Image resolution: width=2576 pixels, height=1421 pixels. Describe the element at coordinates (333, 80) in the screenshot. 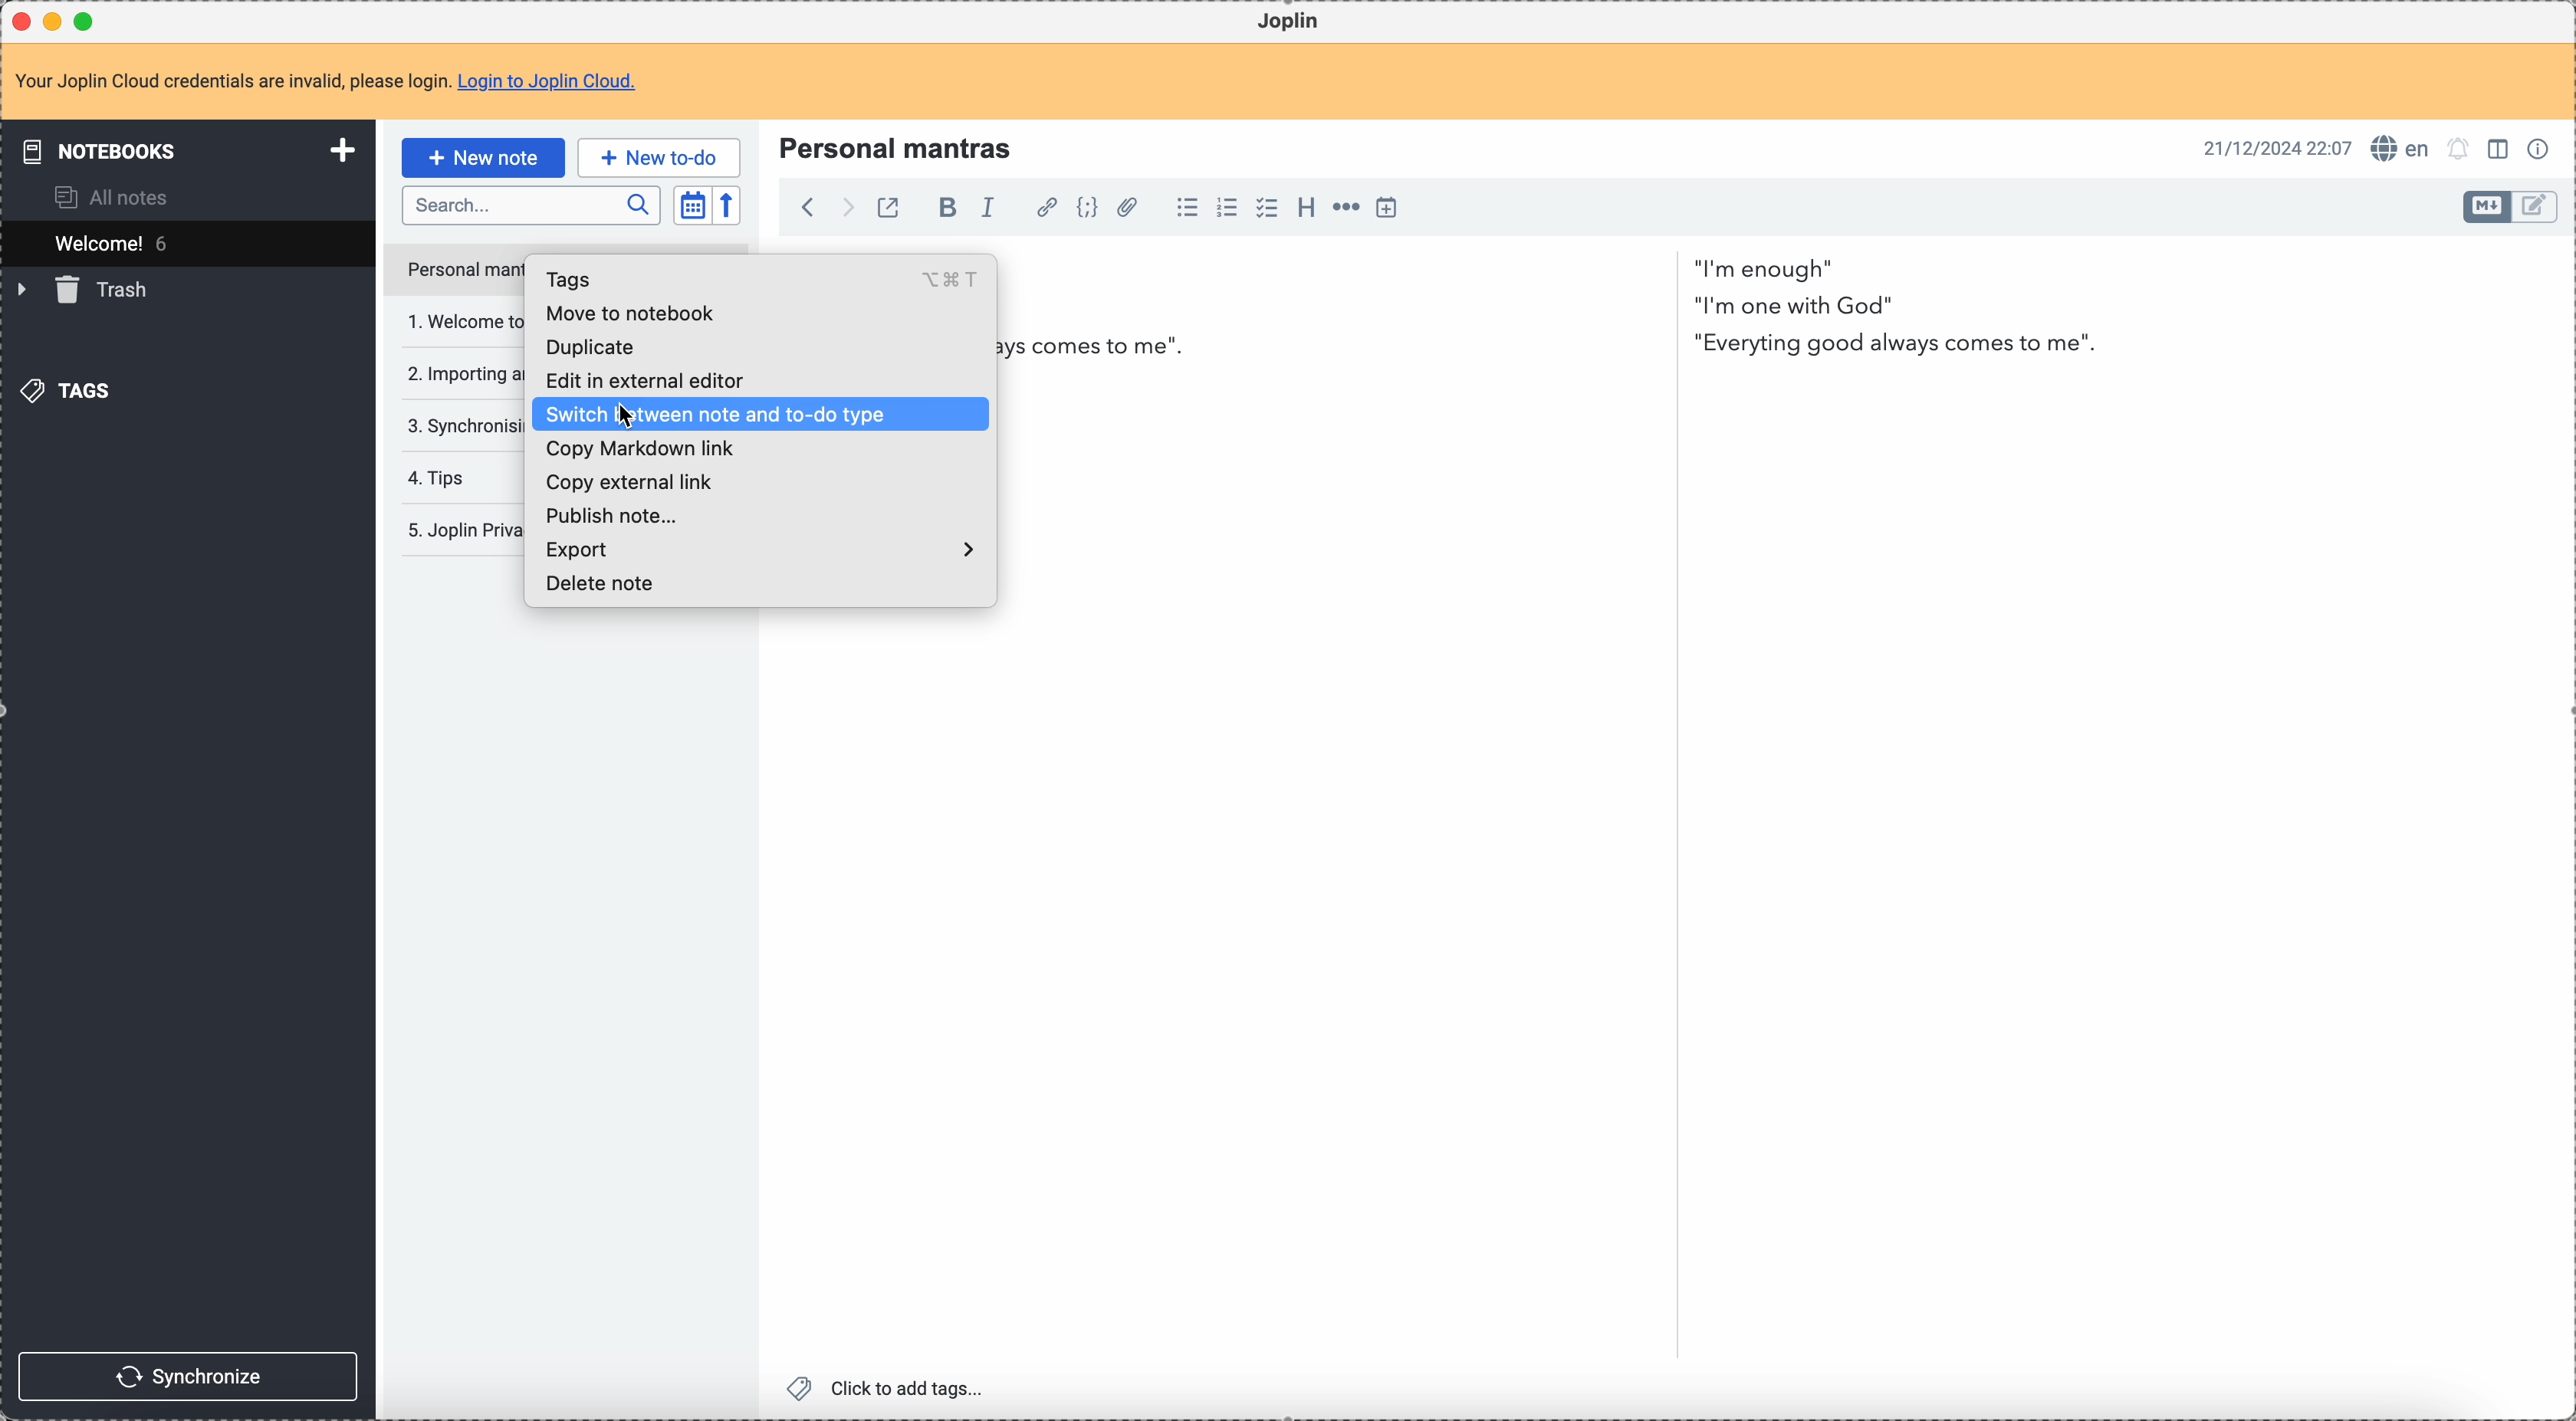

I see `note` at that location.